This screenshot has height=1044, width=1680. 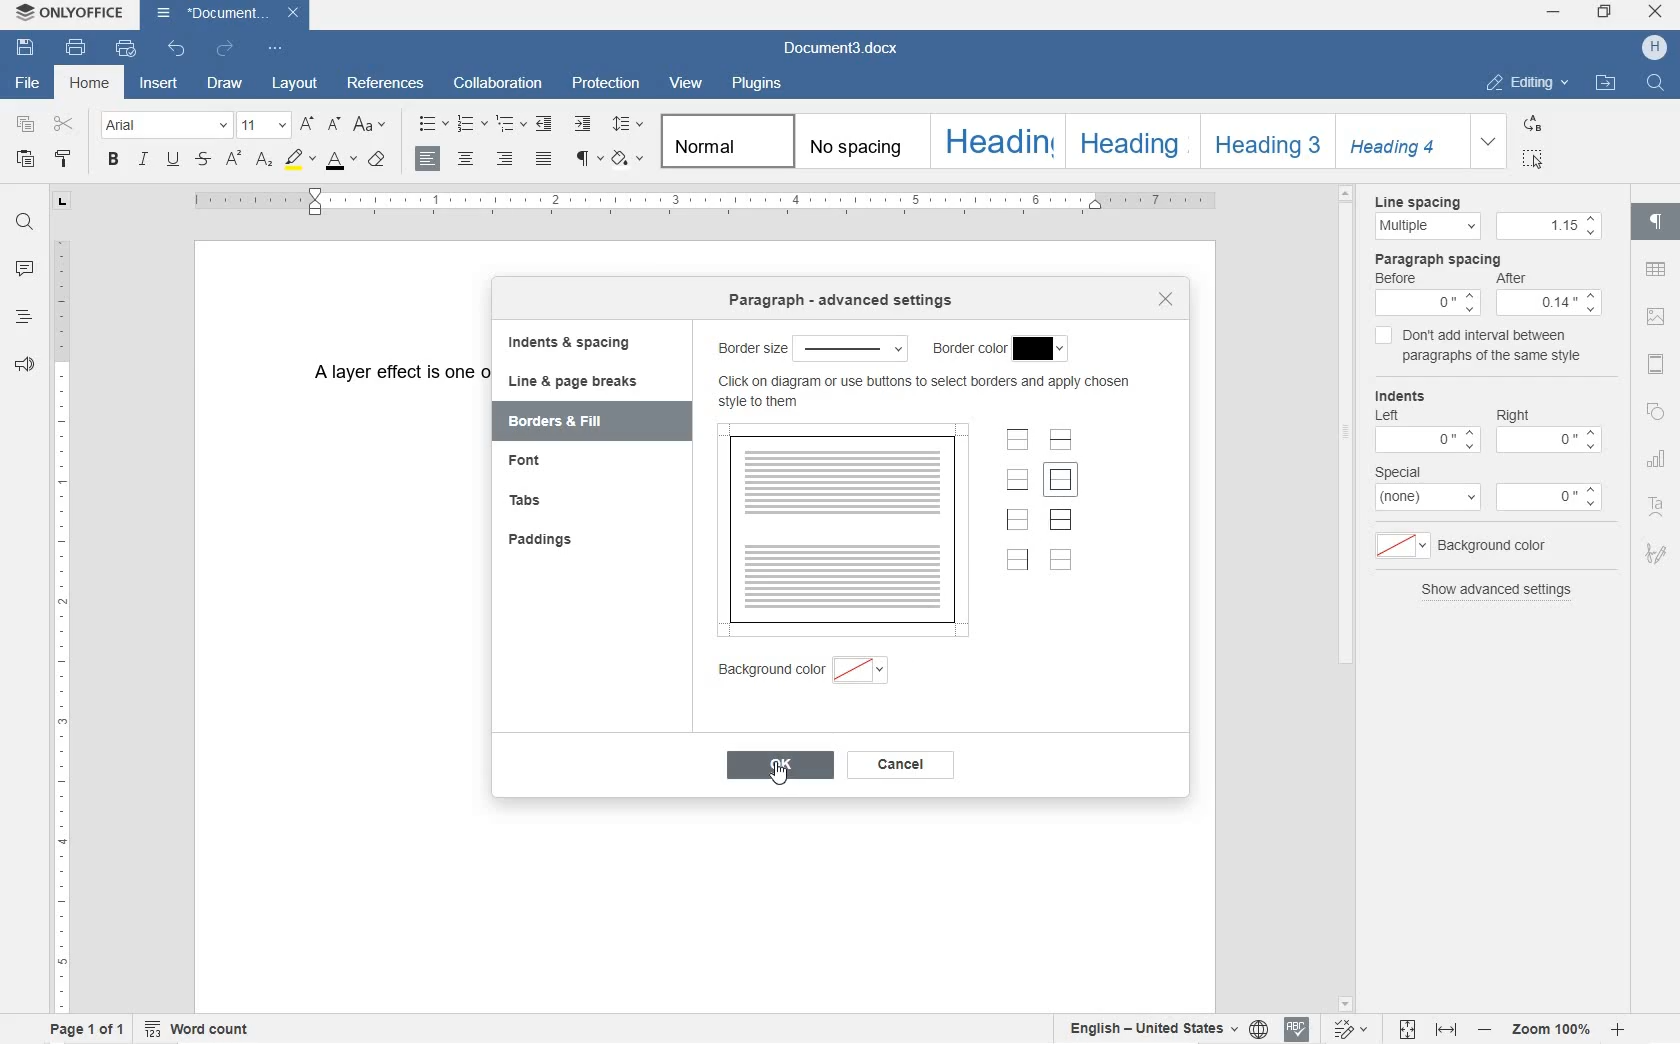 I want to click on TRACK CHANGES, so click(x=1355, y=1026).